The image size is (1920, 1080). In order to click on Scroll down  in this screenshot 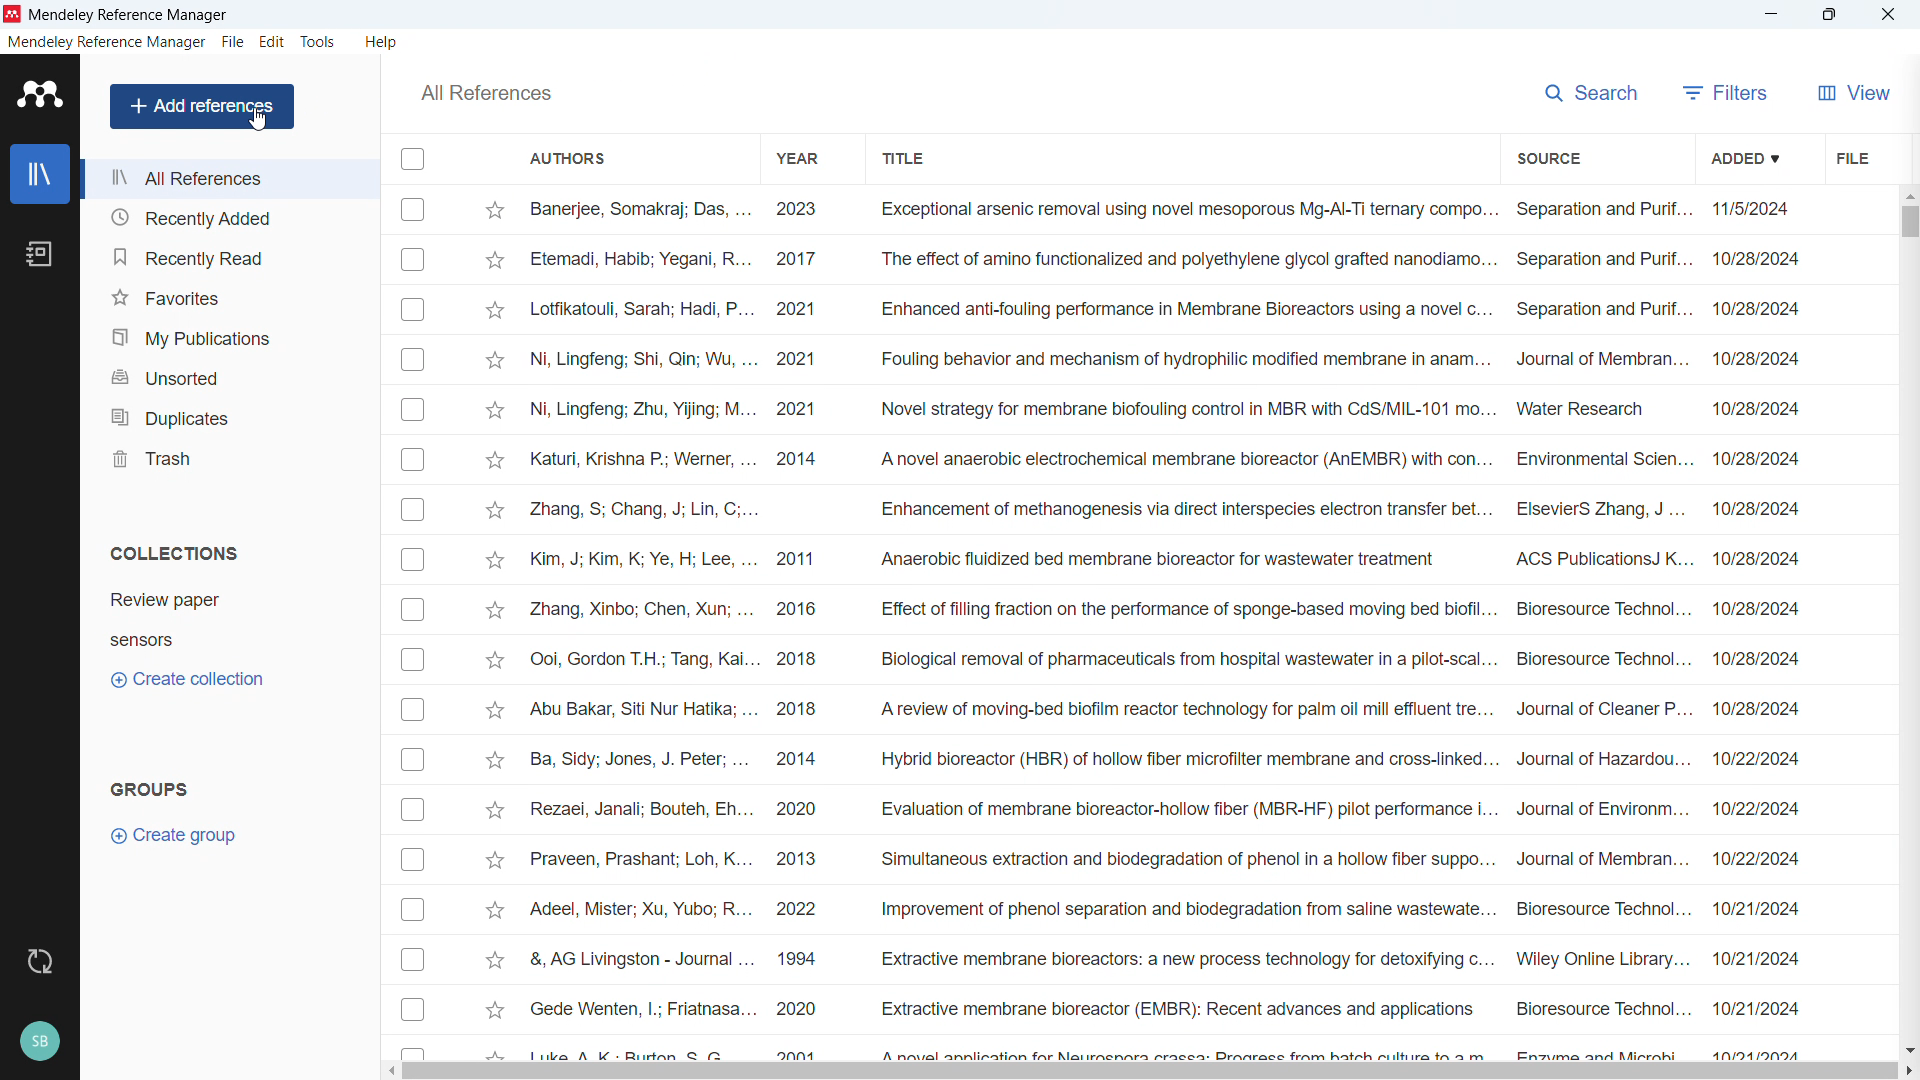, I will do `click(1908, 1050)`.